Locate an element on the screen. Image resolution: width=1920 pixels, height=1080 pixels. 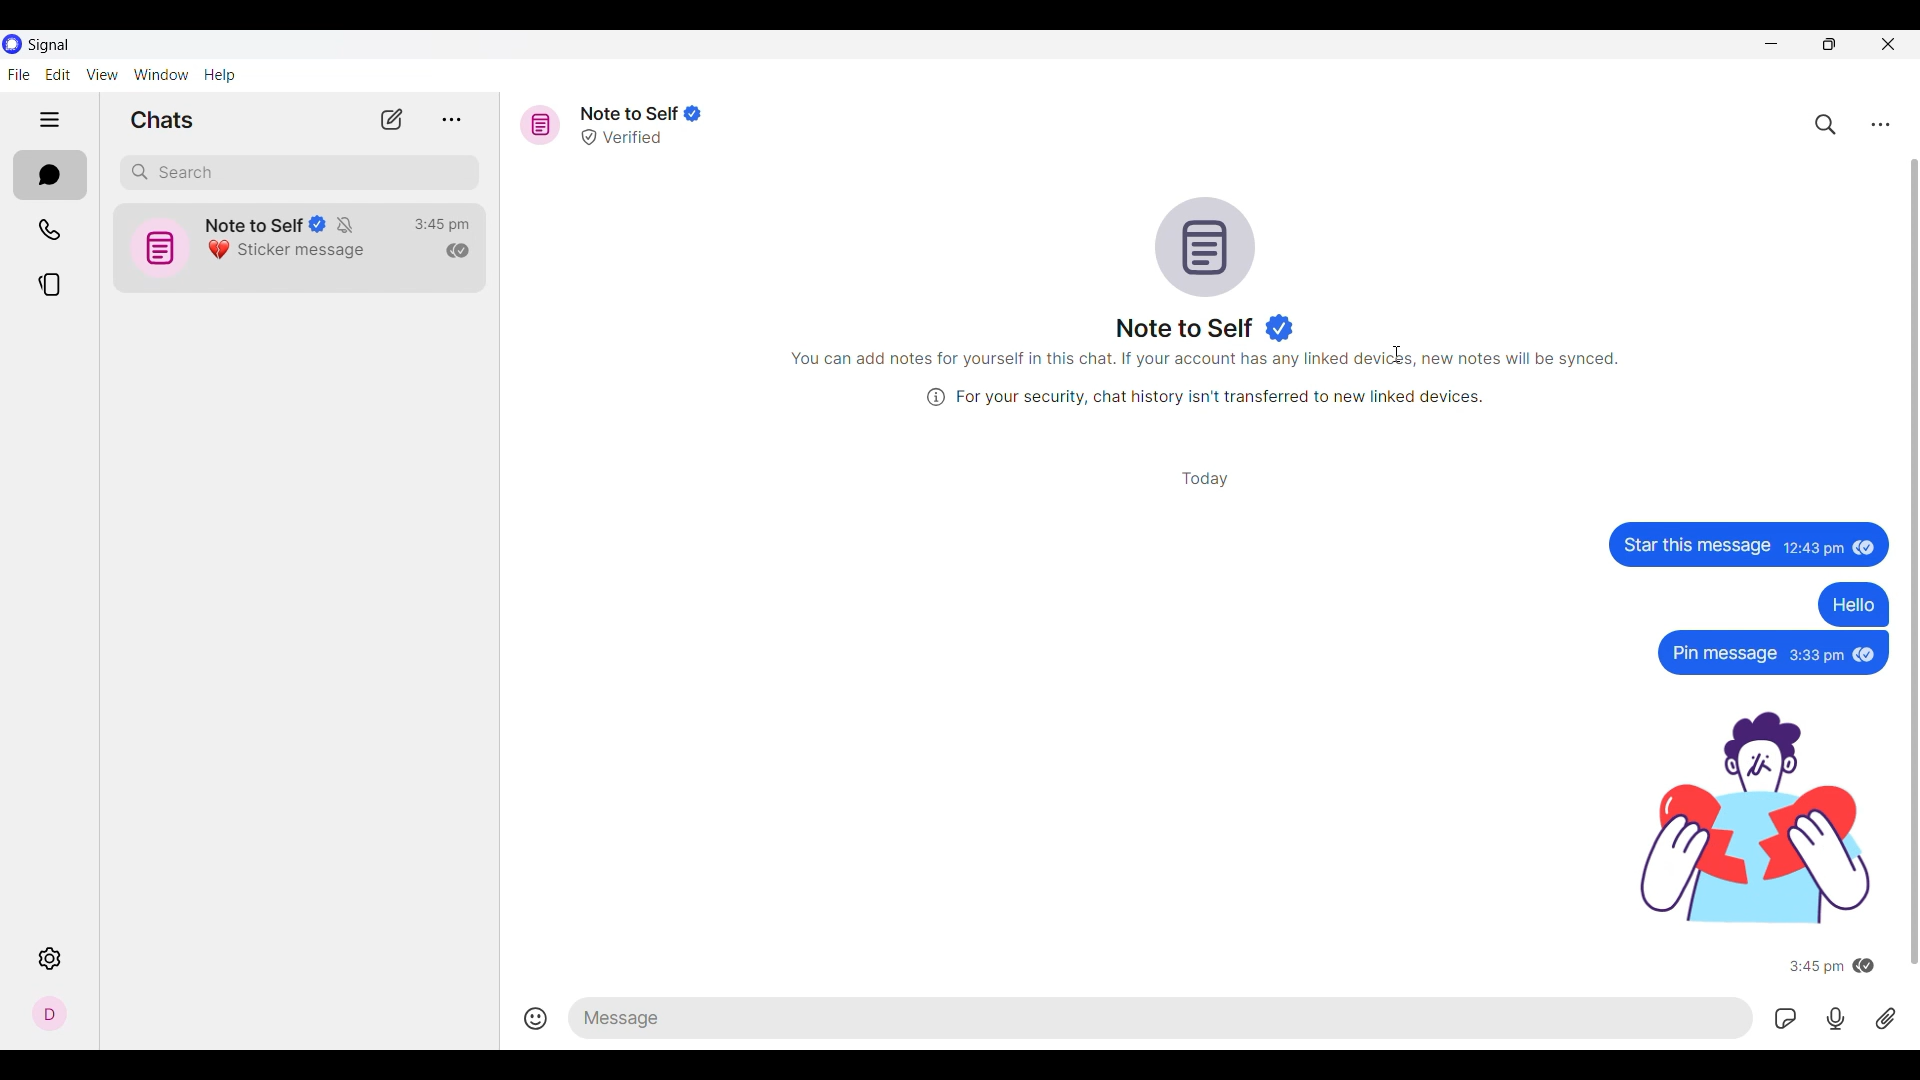
Window menu is located at coordinates (161, 75).